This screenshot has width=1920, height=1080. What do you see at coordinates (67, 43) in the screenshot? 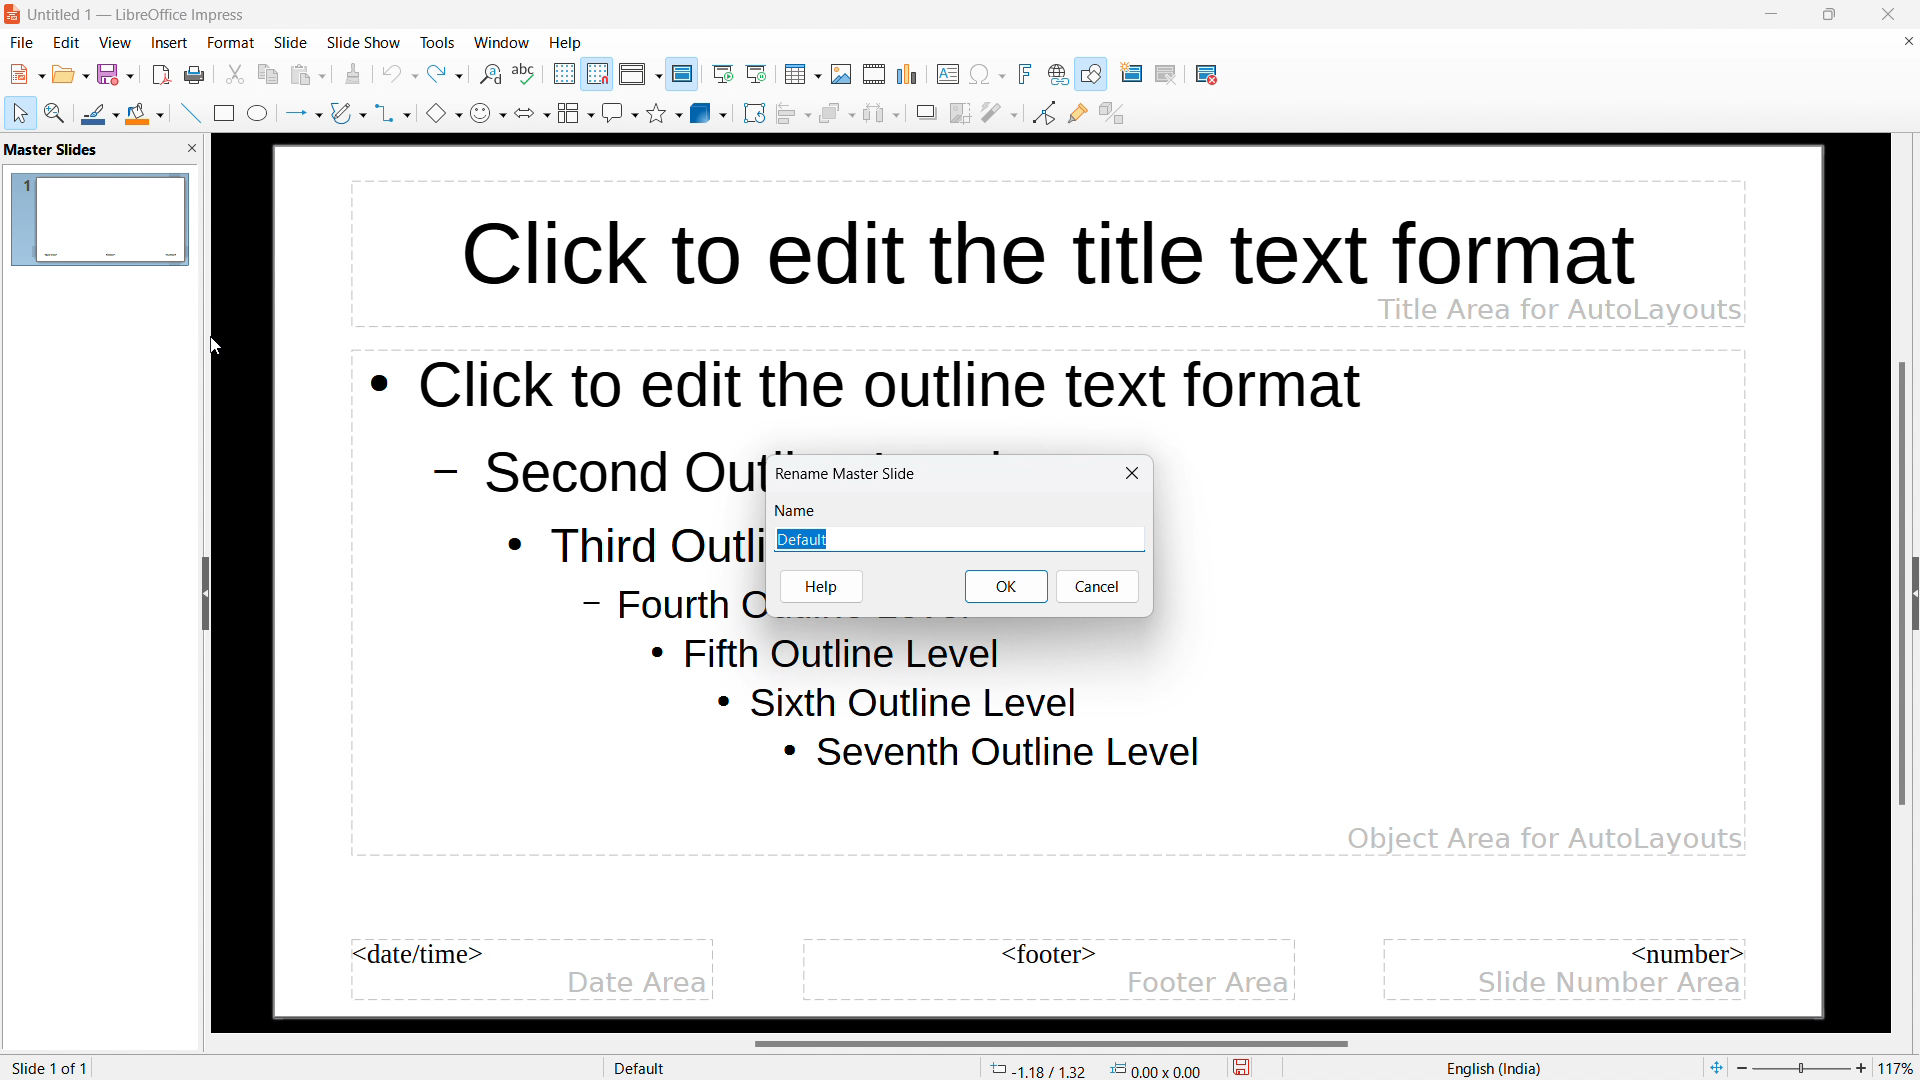
I see `edit` at bounding box center [67, 43].